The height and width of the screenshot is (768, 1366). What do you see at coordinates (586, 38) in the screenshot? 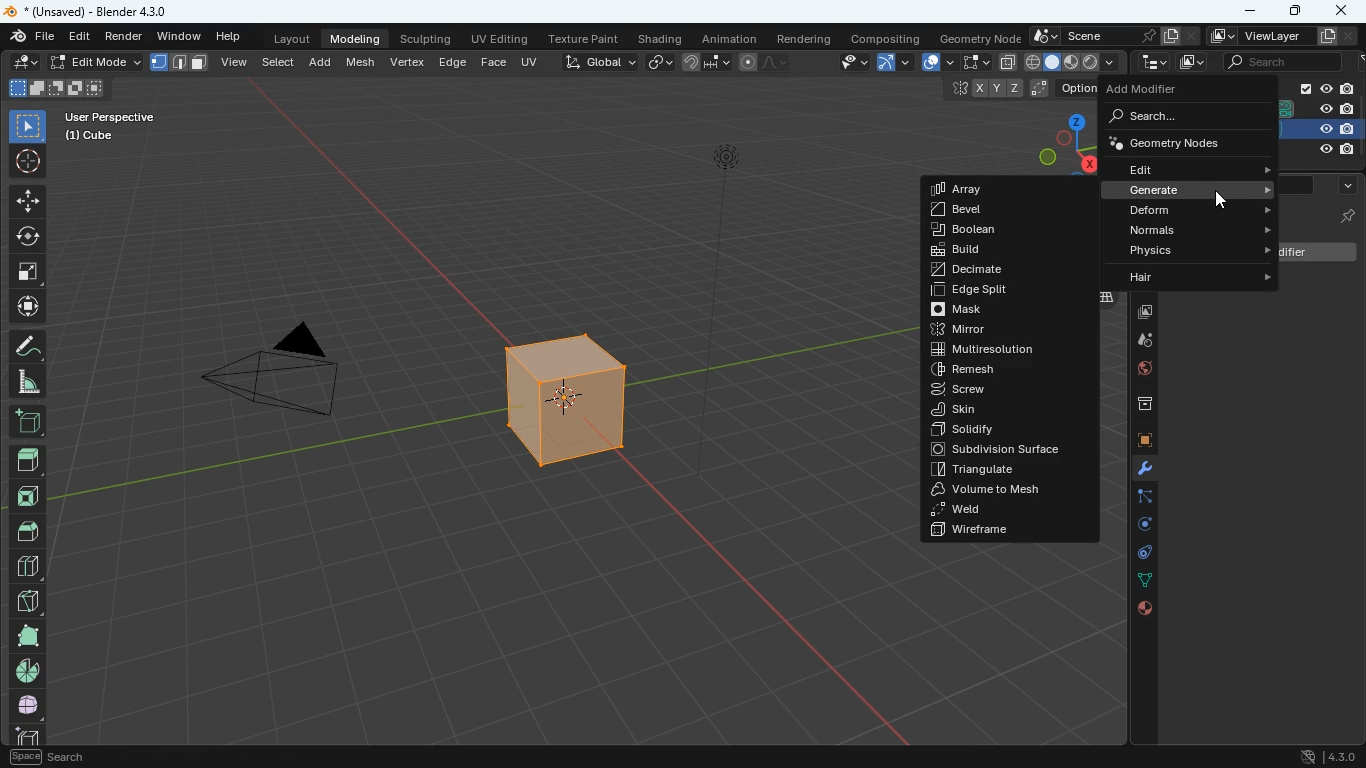
I see `texture paint` at bounding box center [586, 38].